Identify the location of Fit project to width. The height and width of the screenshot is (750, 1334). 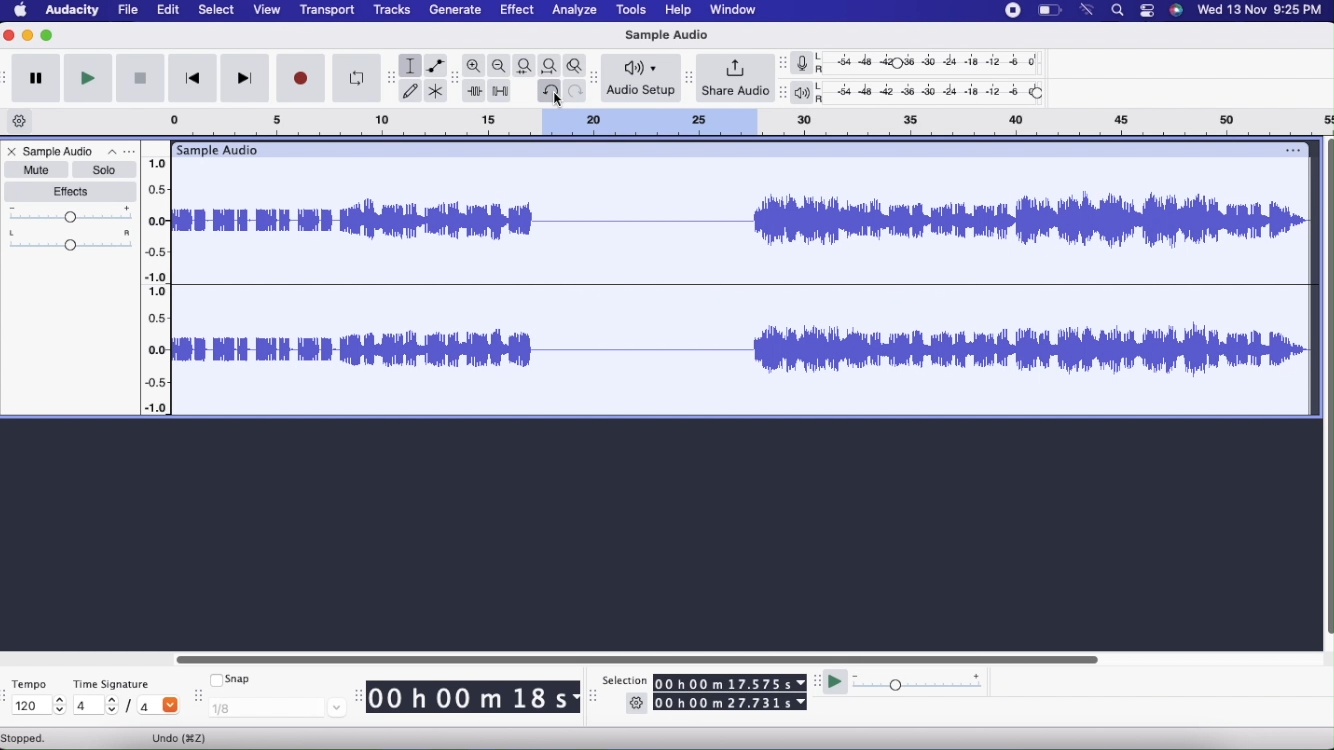
(550, 66).